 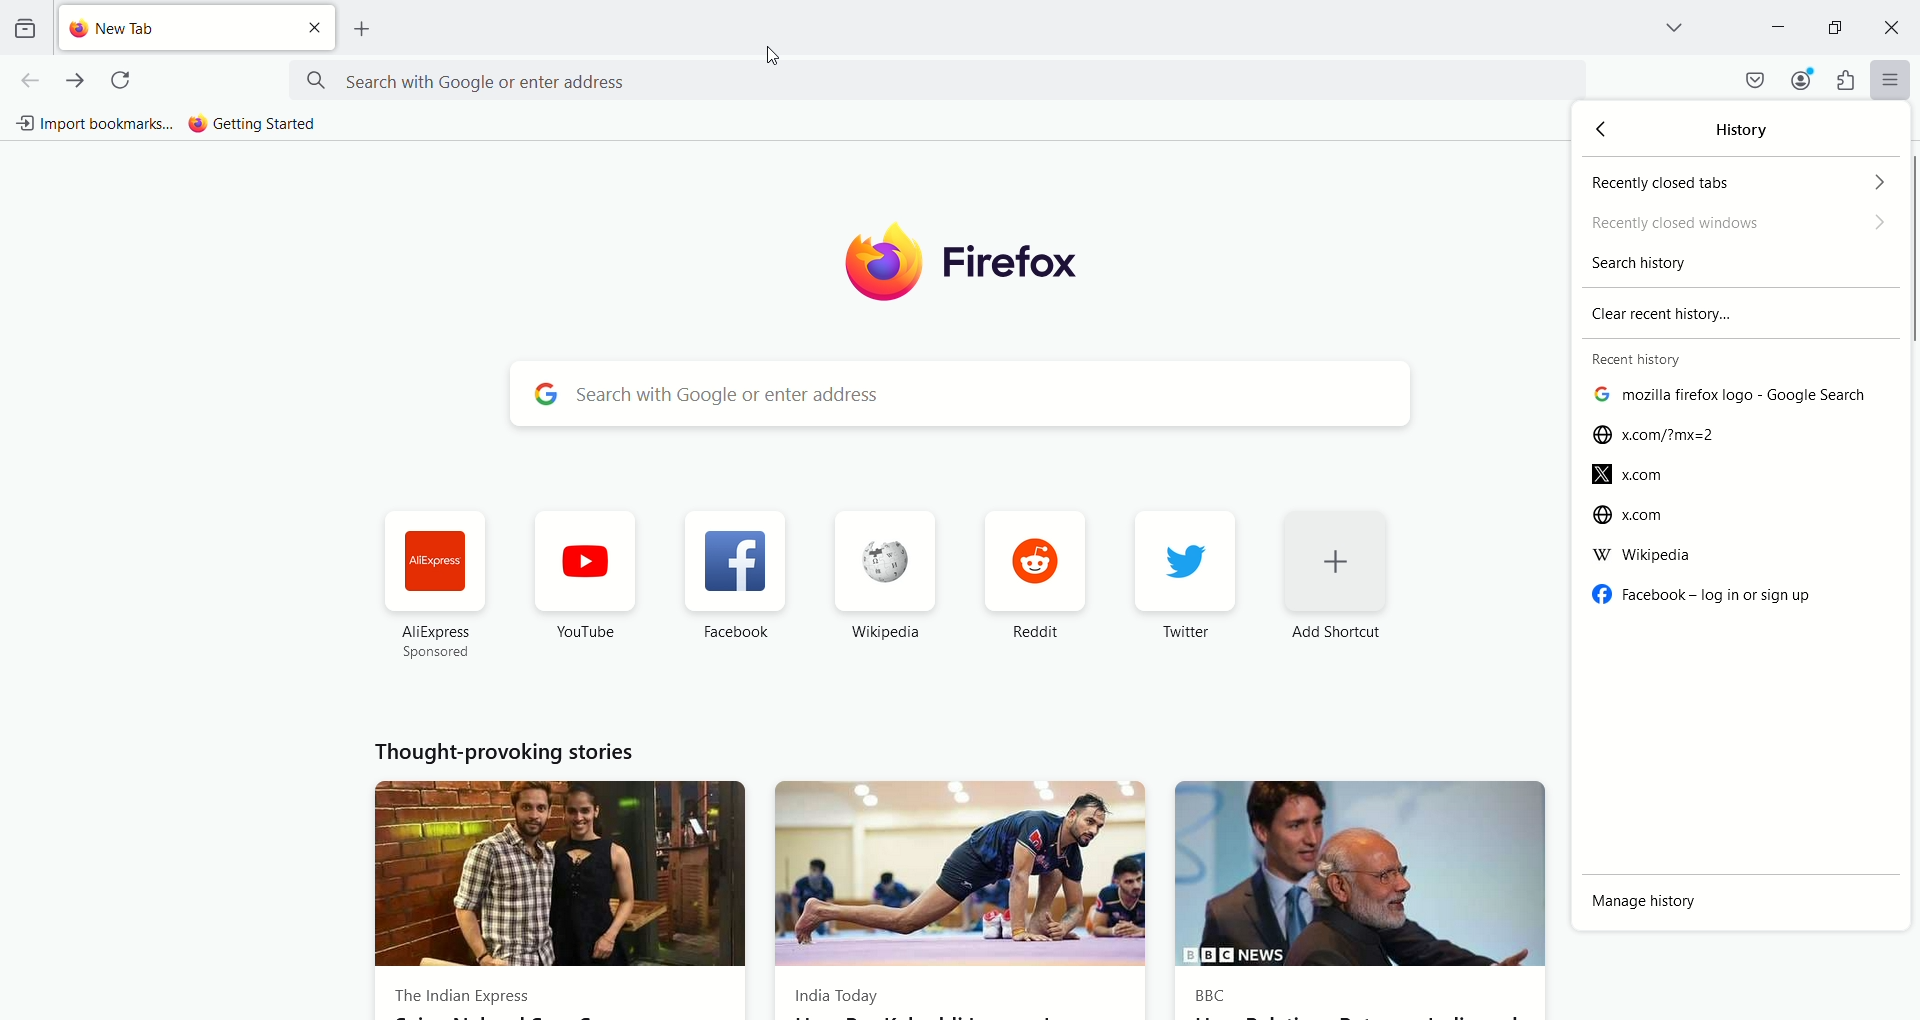 I want to click on manage history, so click(x=1741, y=901).